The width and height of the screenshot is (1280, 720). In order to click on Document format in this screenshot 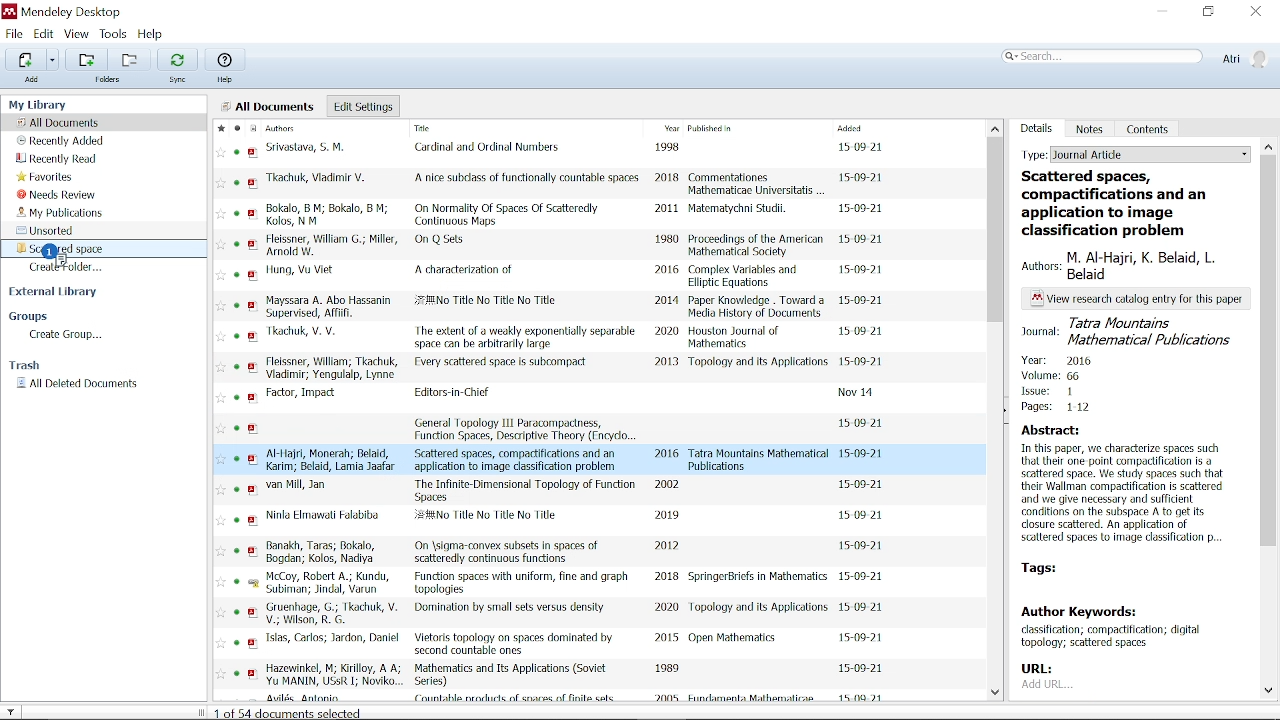, I will do `click(252, 128)`.